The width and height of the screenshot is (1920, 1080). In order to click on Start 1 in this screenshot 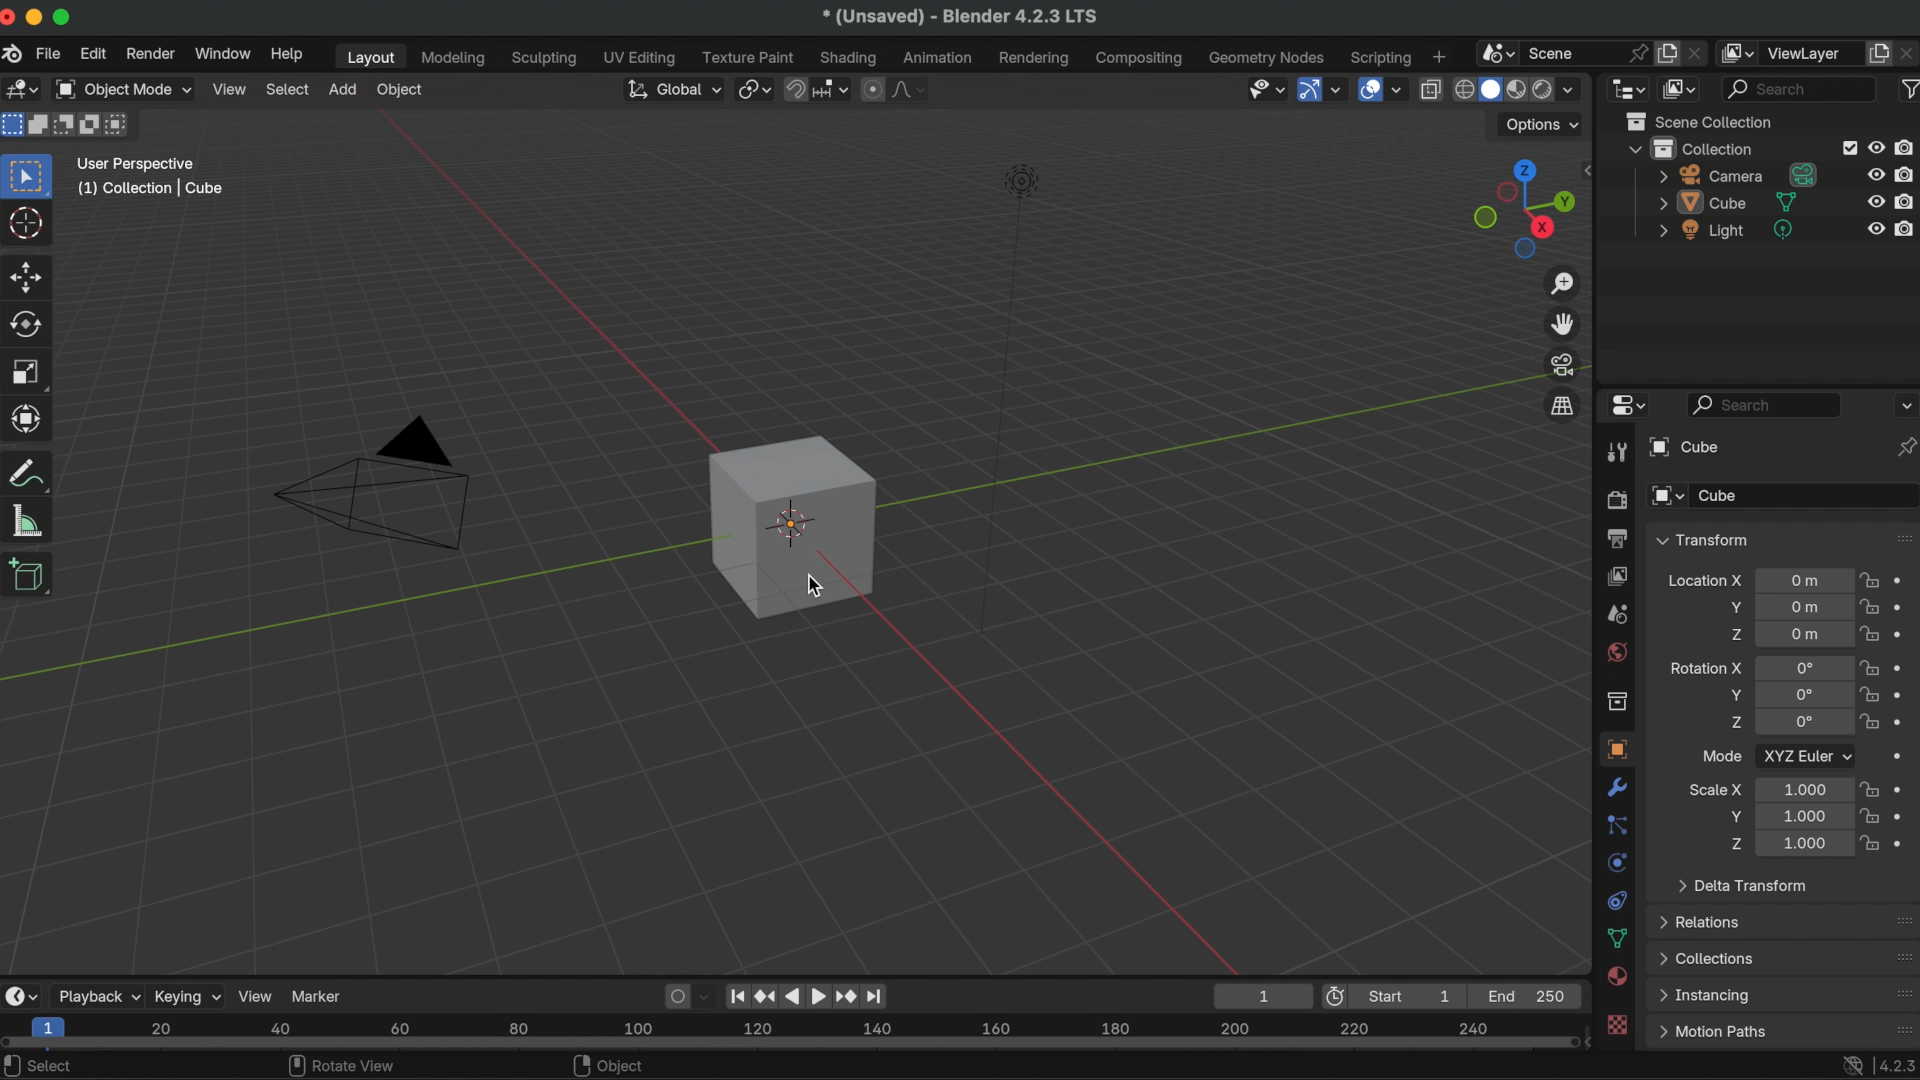, I will do `click(1417, 996)`.